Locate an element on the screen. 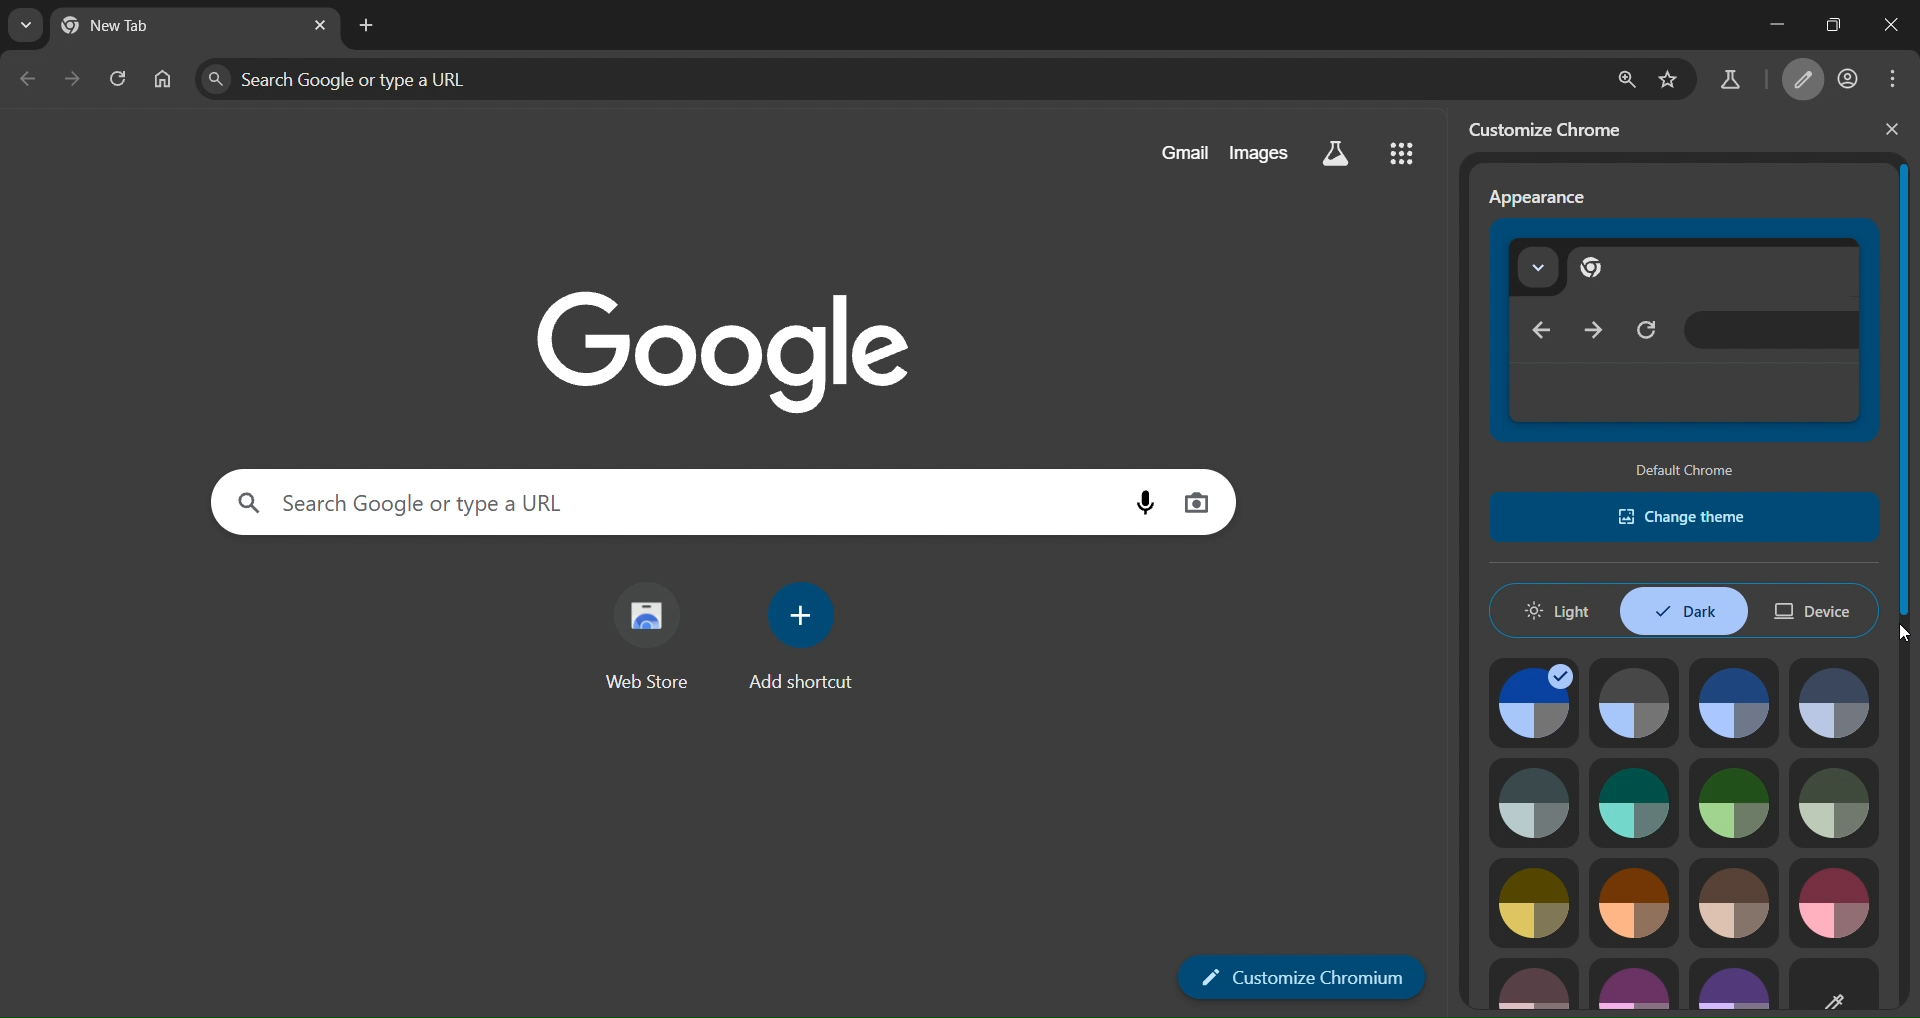 The height and width of the screenshot is (1018, 1920). customize chromium is located at coordinates (1303, 977).